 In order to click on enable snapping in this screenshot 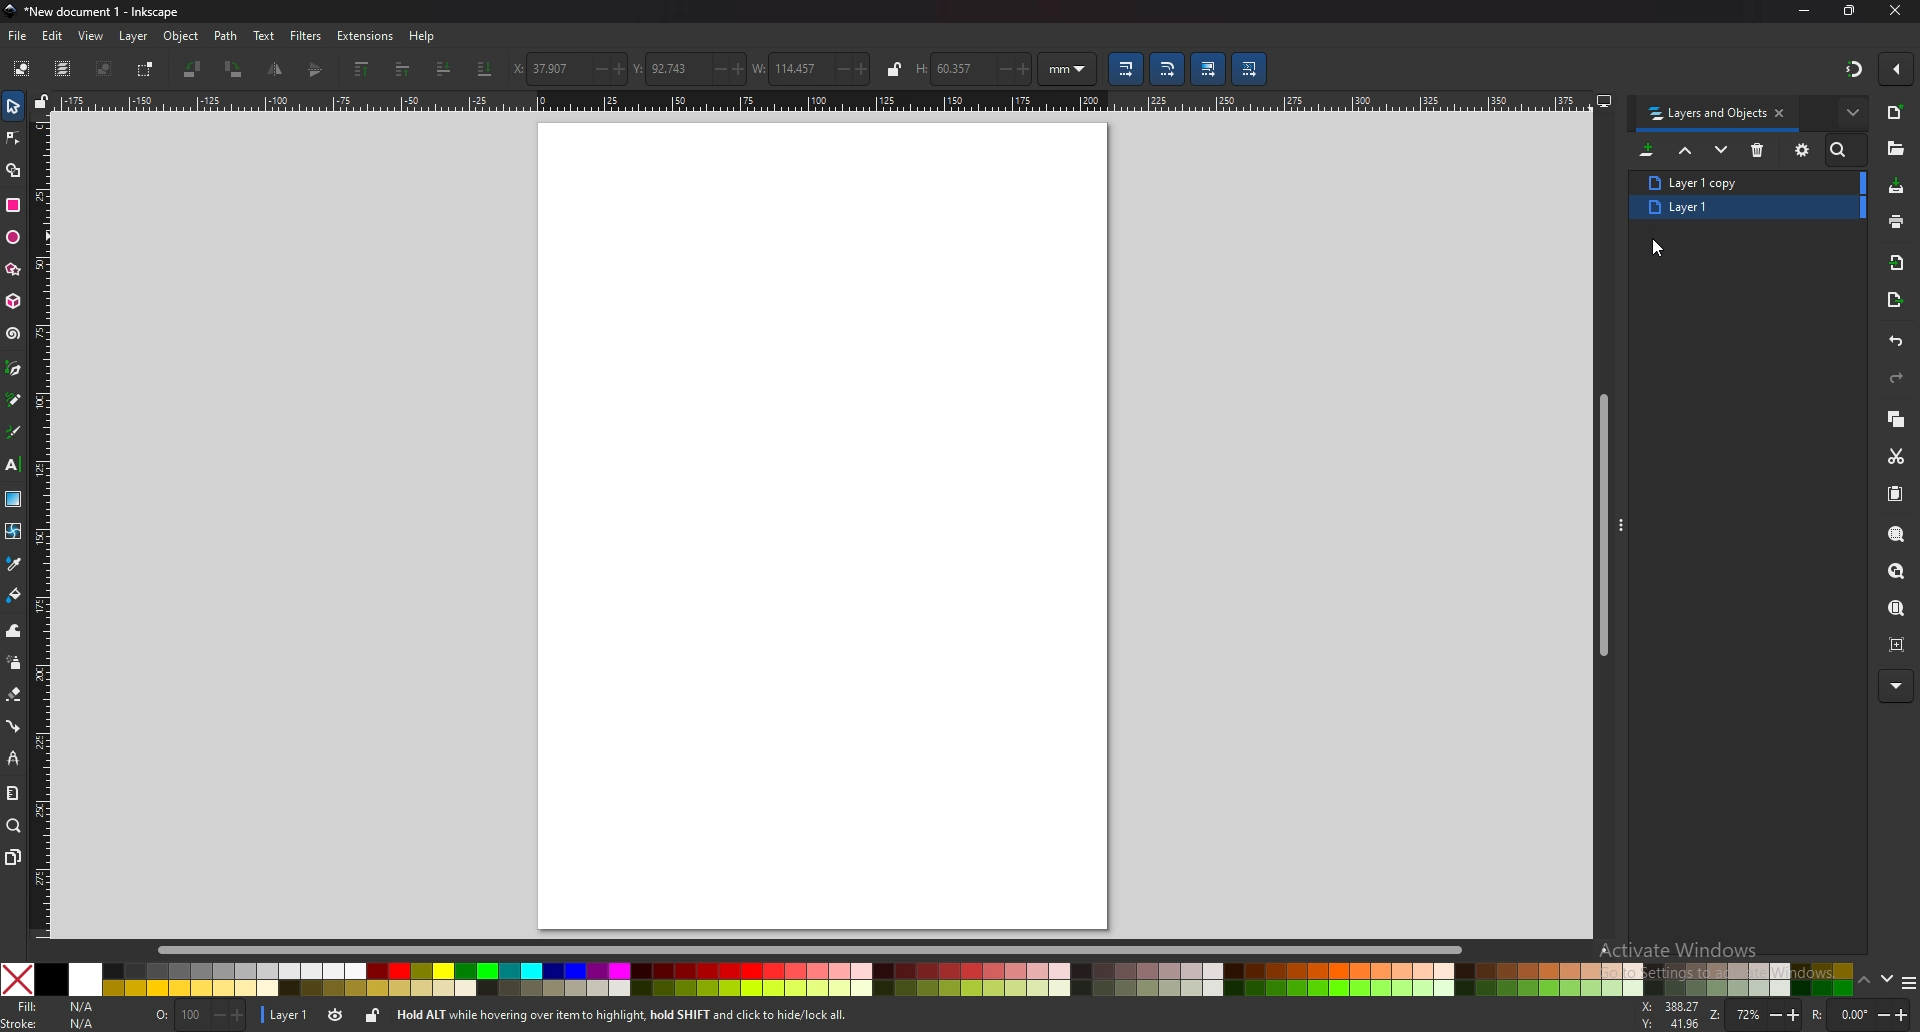, I will do `click(1897, 68)`.